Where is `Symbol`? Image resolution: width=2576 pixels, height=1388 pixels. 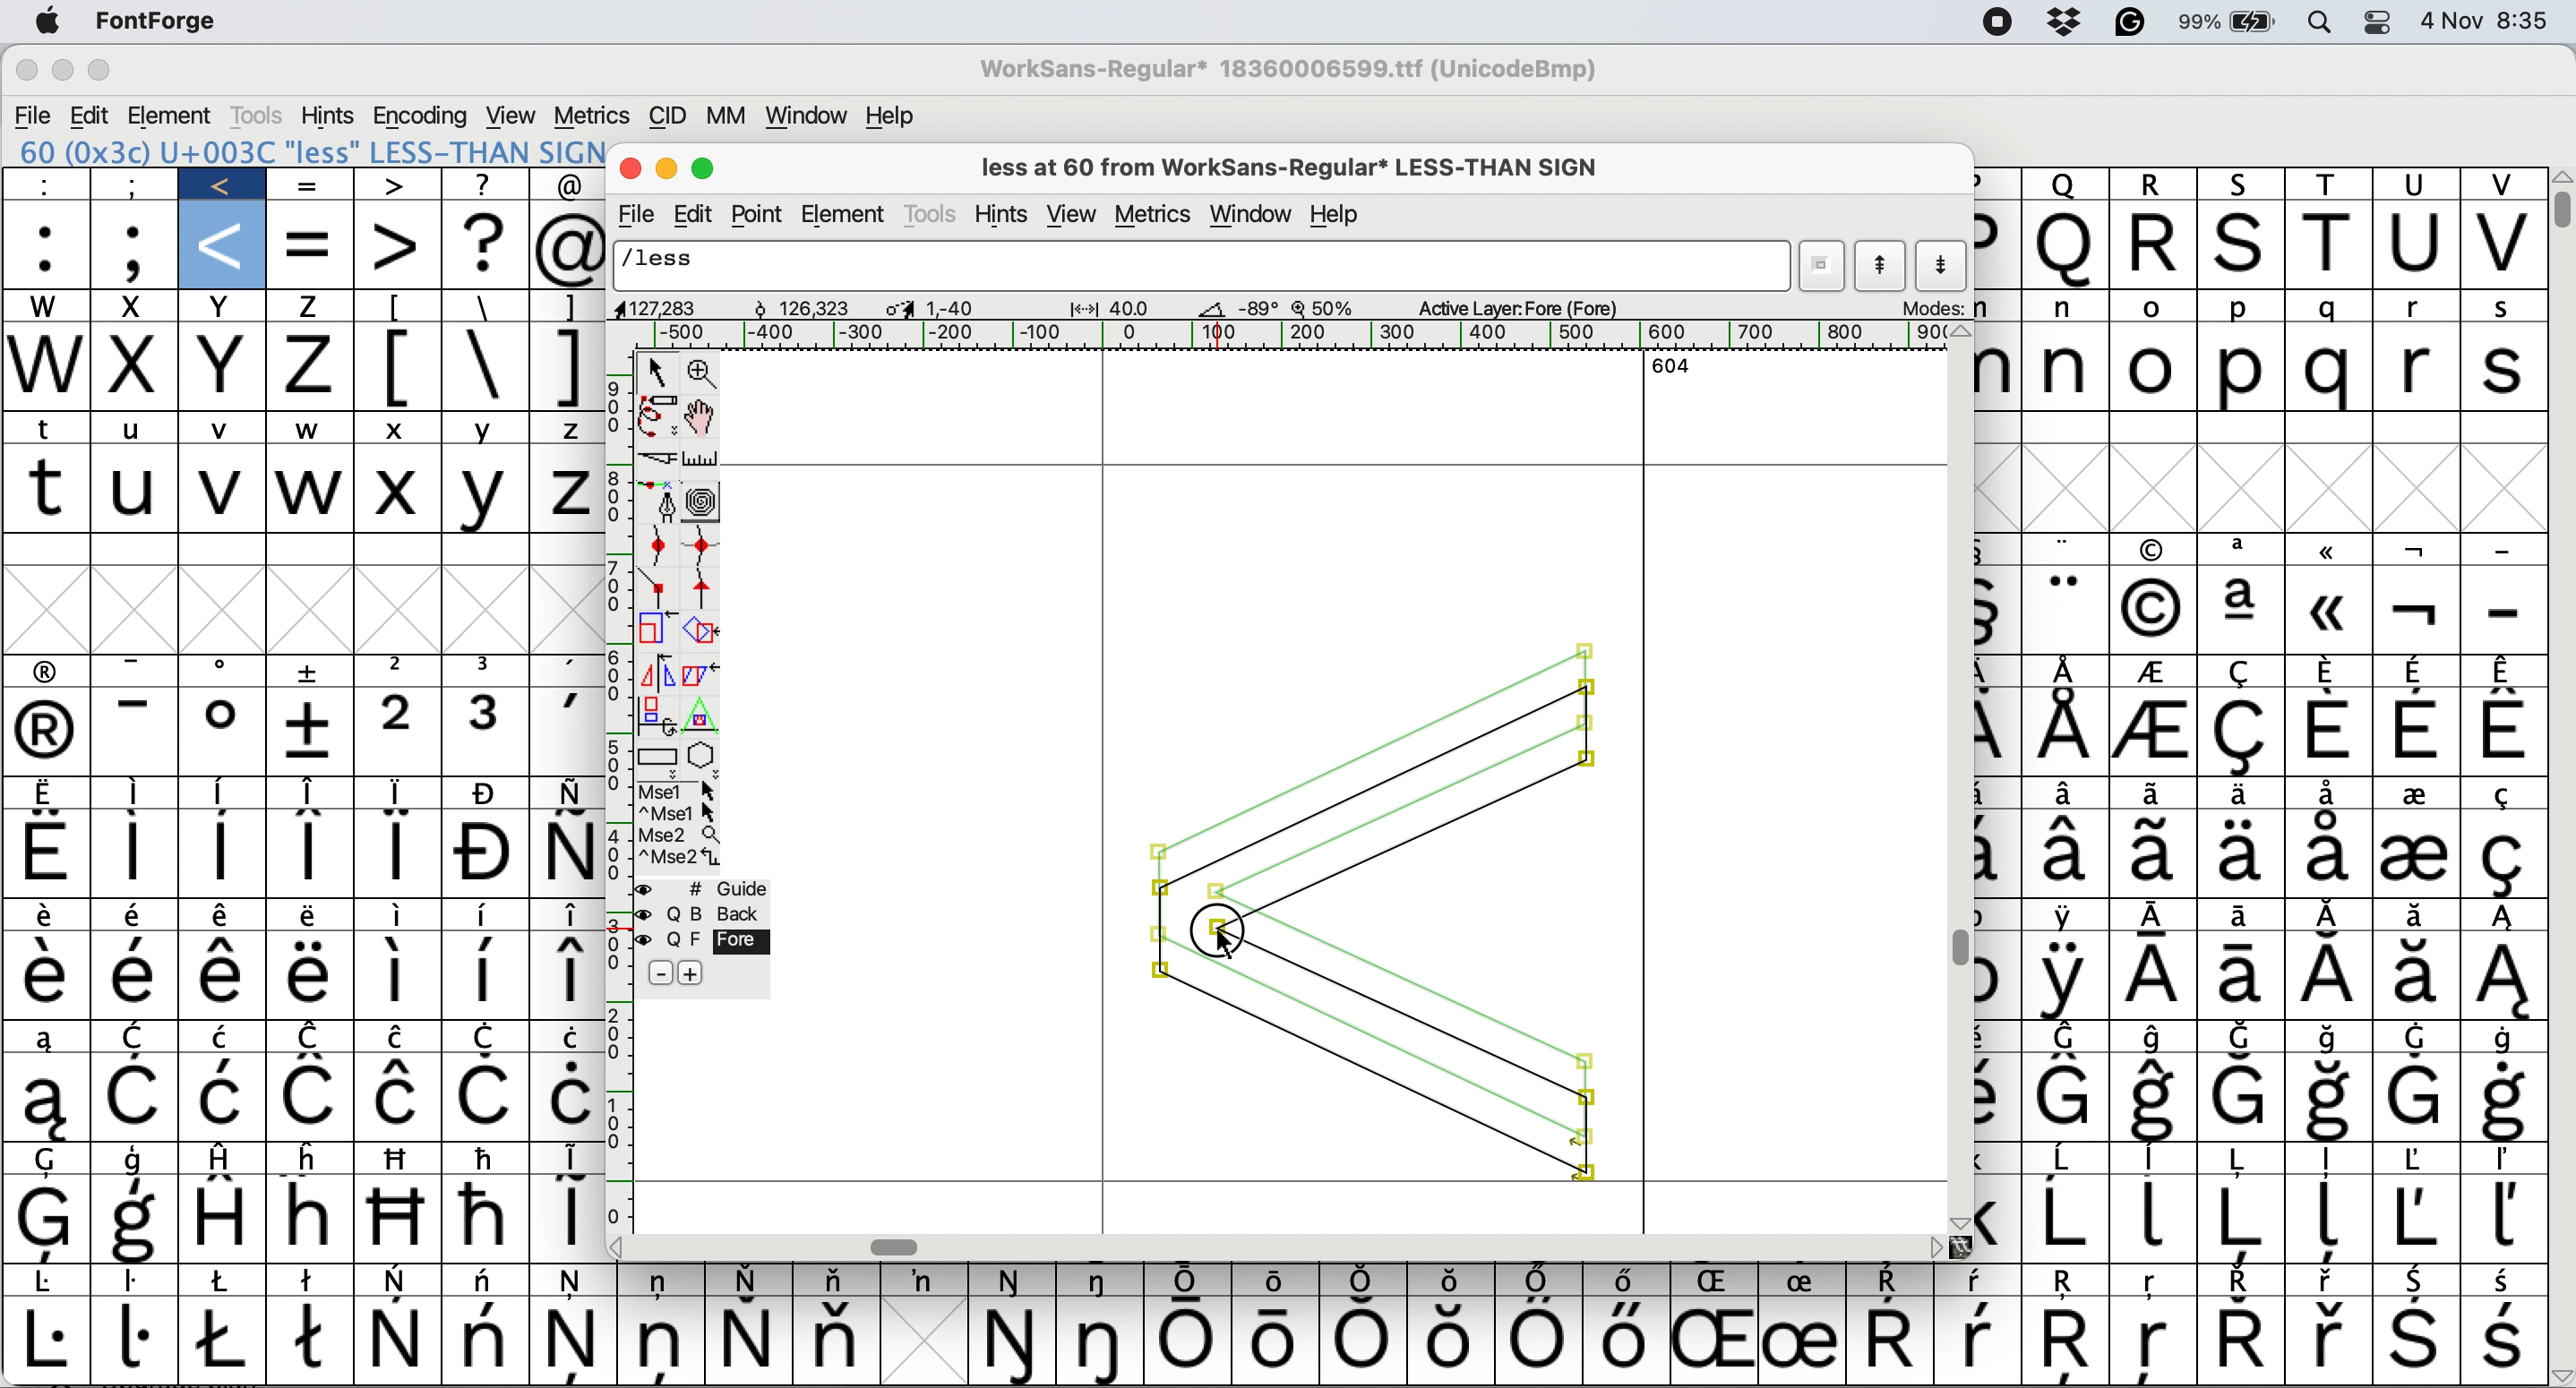
Symbol is located at coordinates (54, 978).